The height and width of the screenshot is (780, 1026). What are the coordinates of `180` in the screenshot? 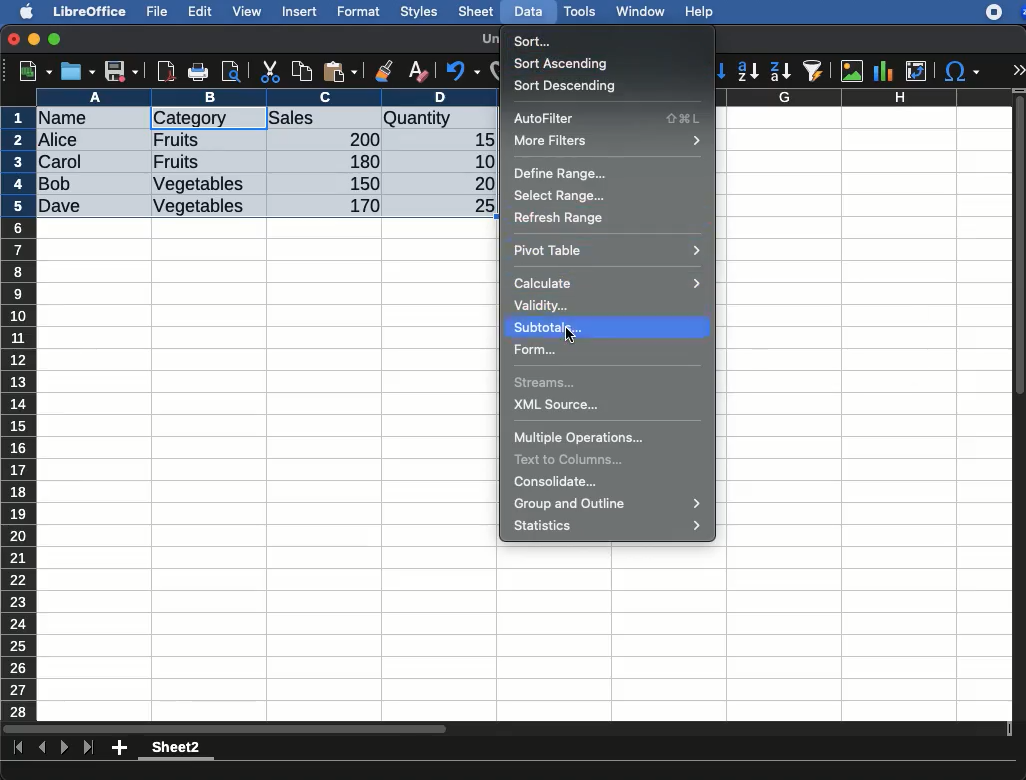 It's located at (357, 162).